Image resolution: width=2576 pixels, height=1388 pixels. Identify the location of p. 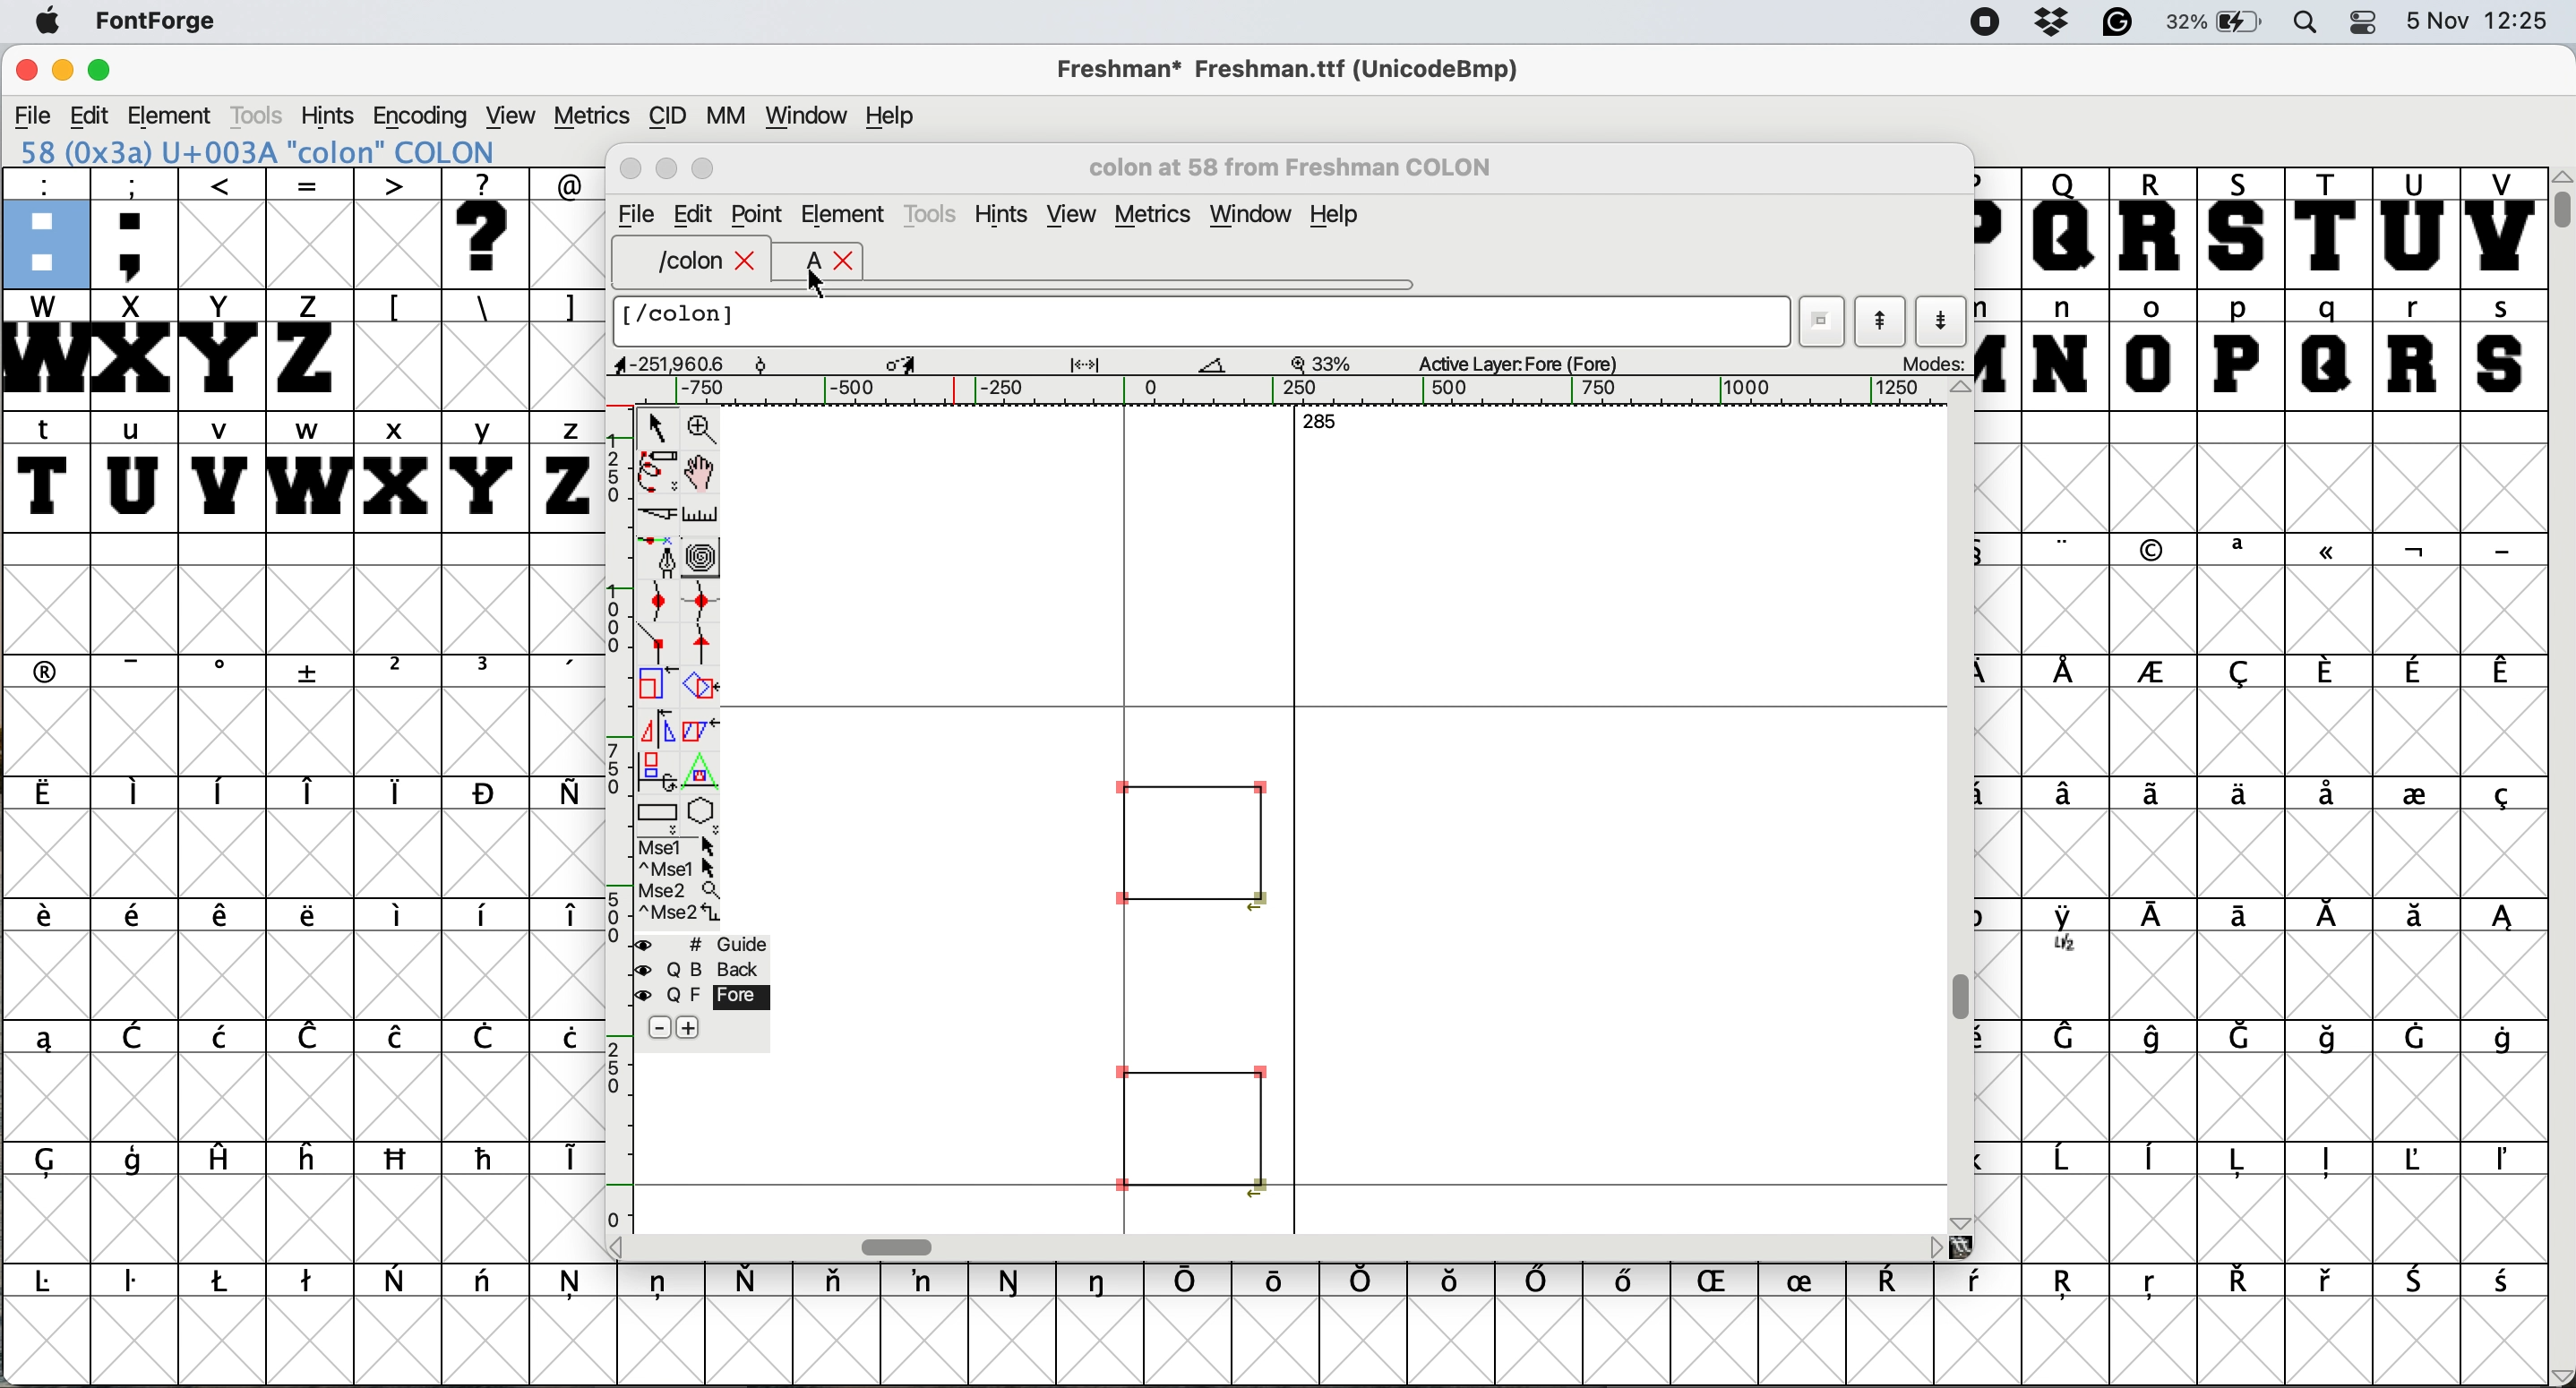
(2238, 349).